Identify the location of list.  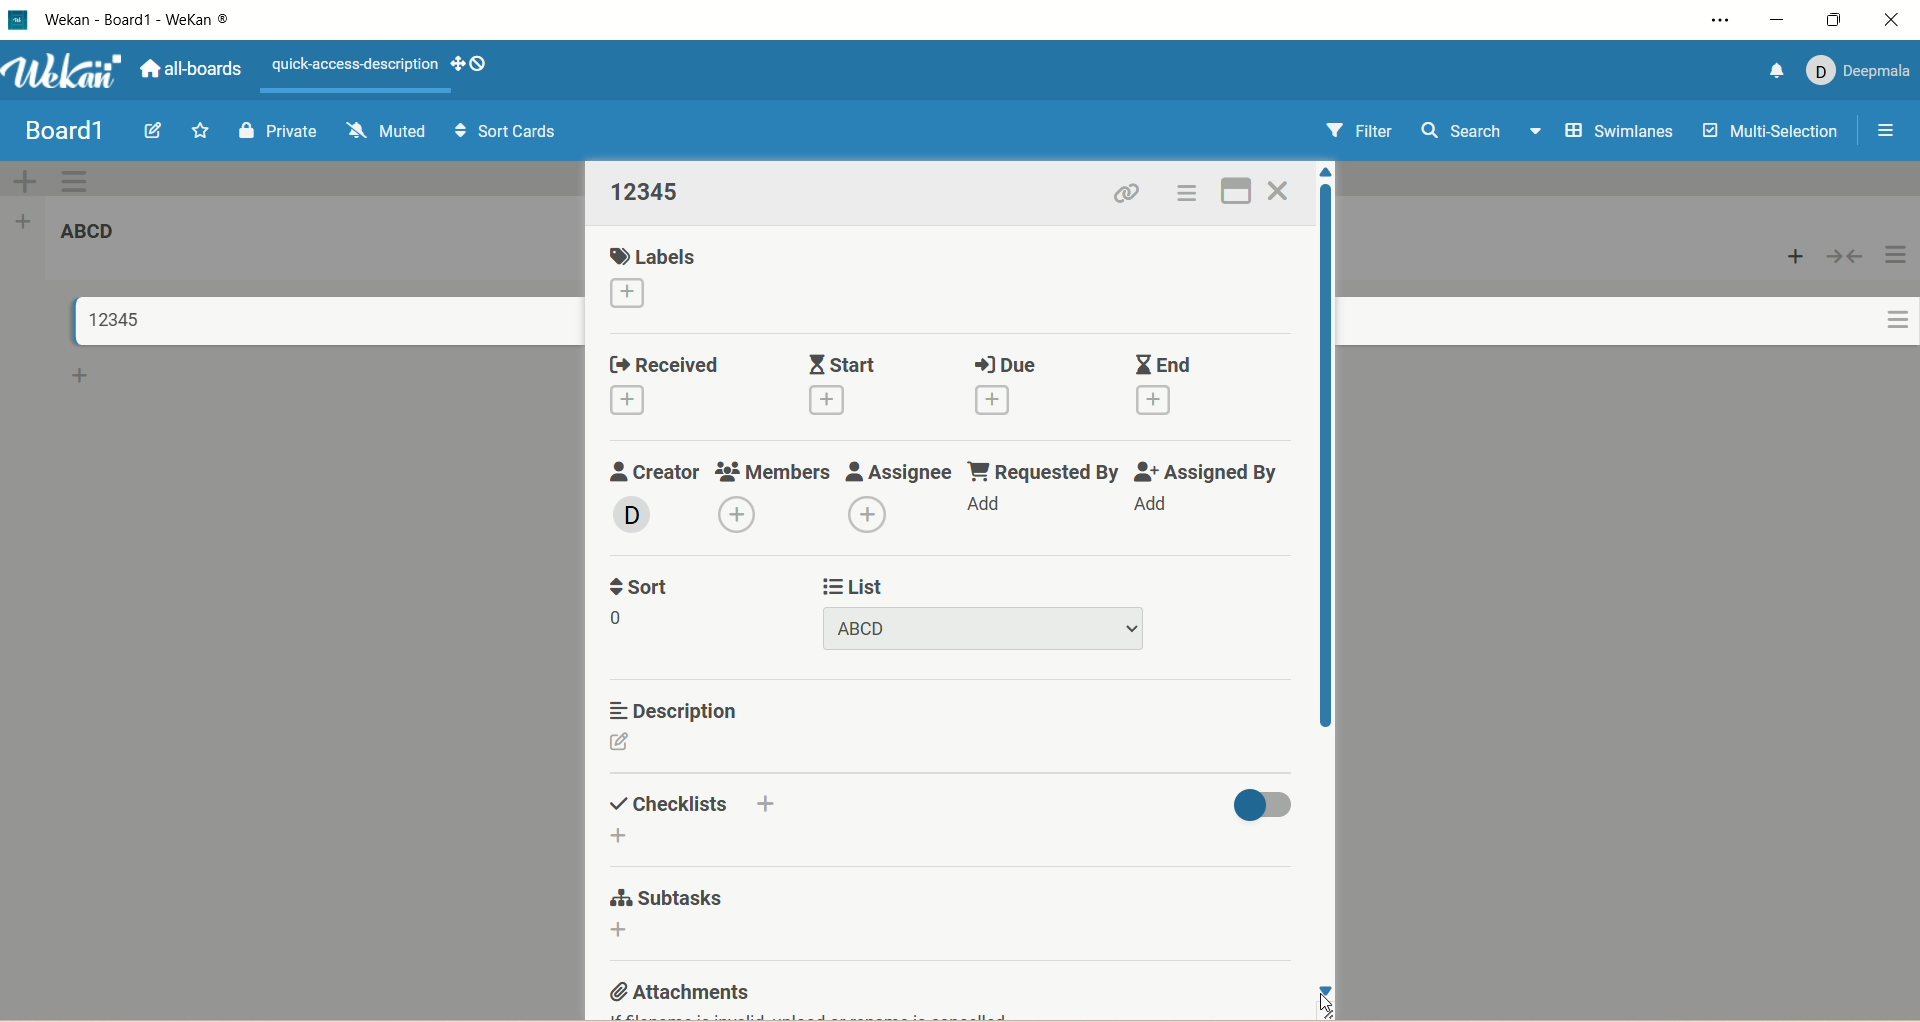
(854, 585).